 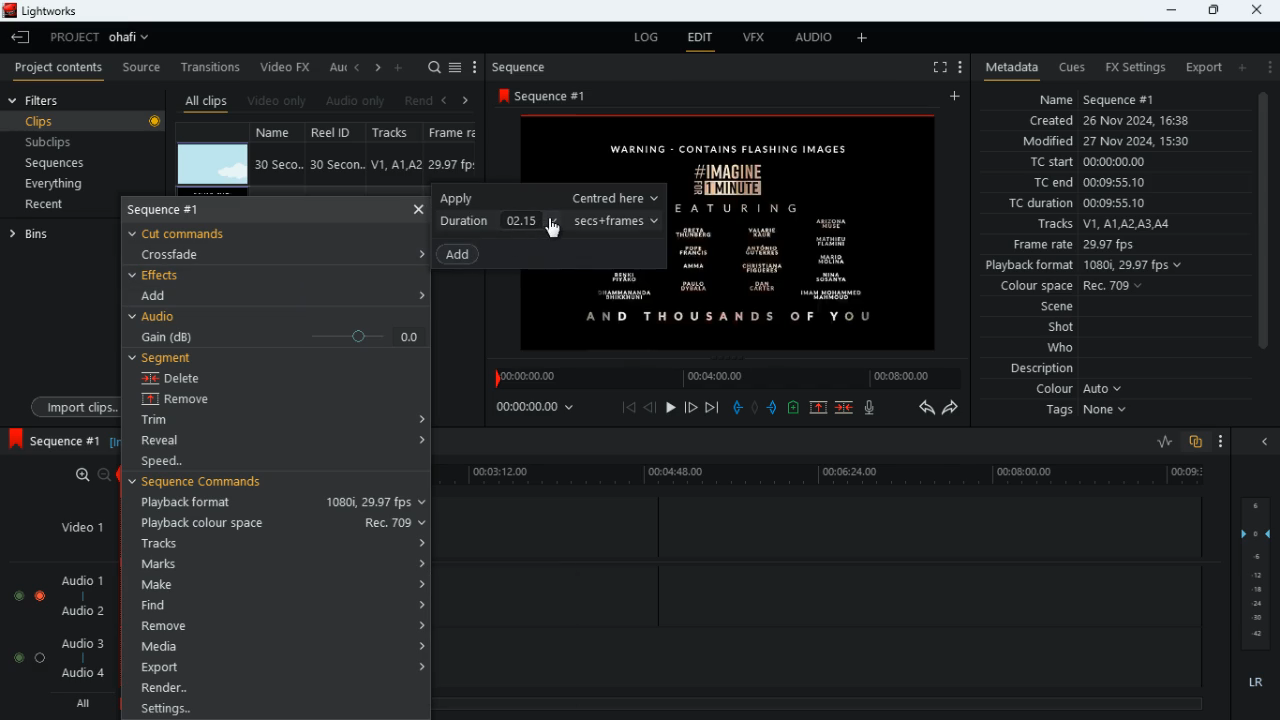 I want to click on audio only, so click(x=357, y=101).